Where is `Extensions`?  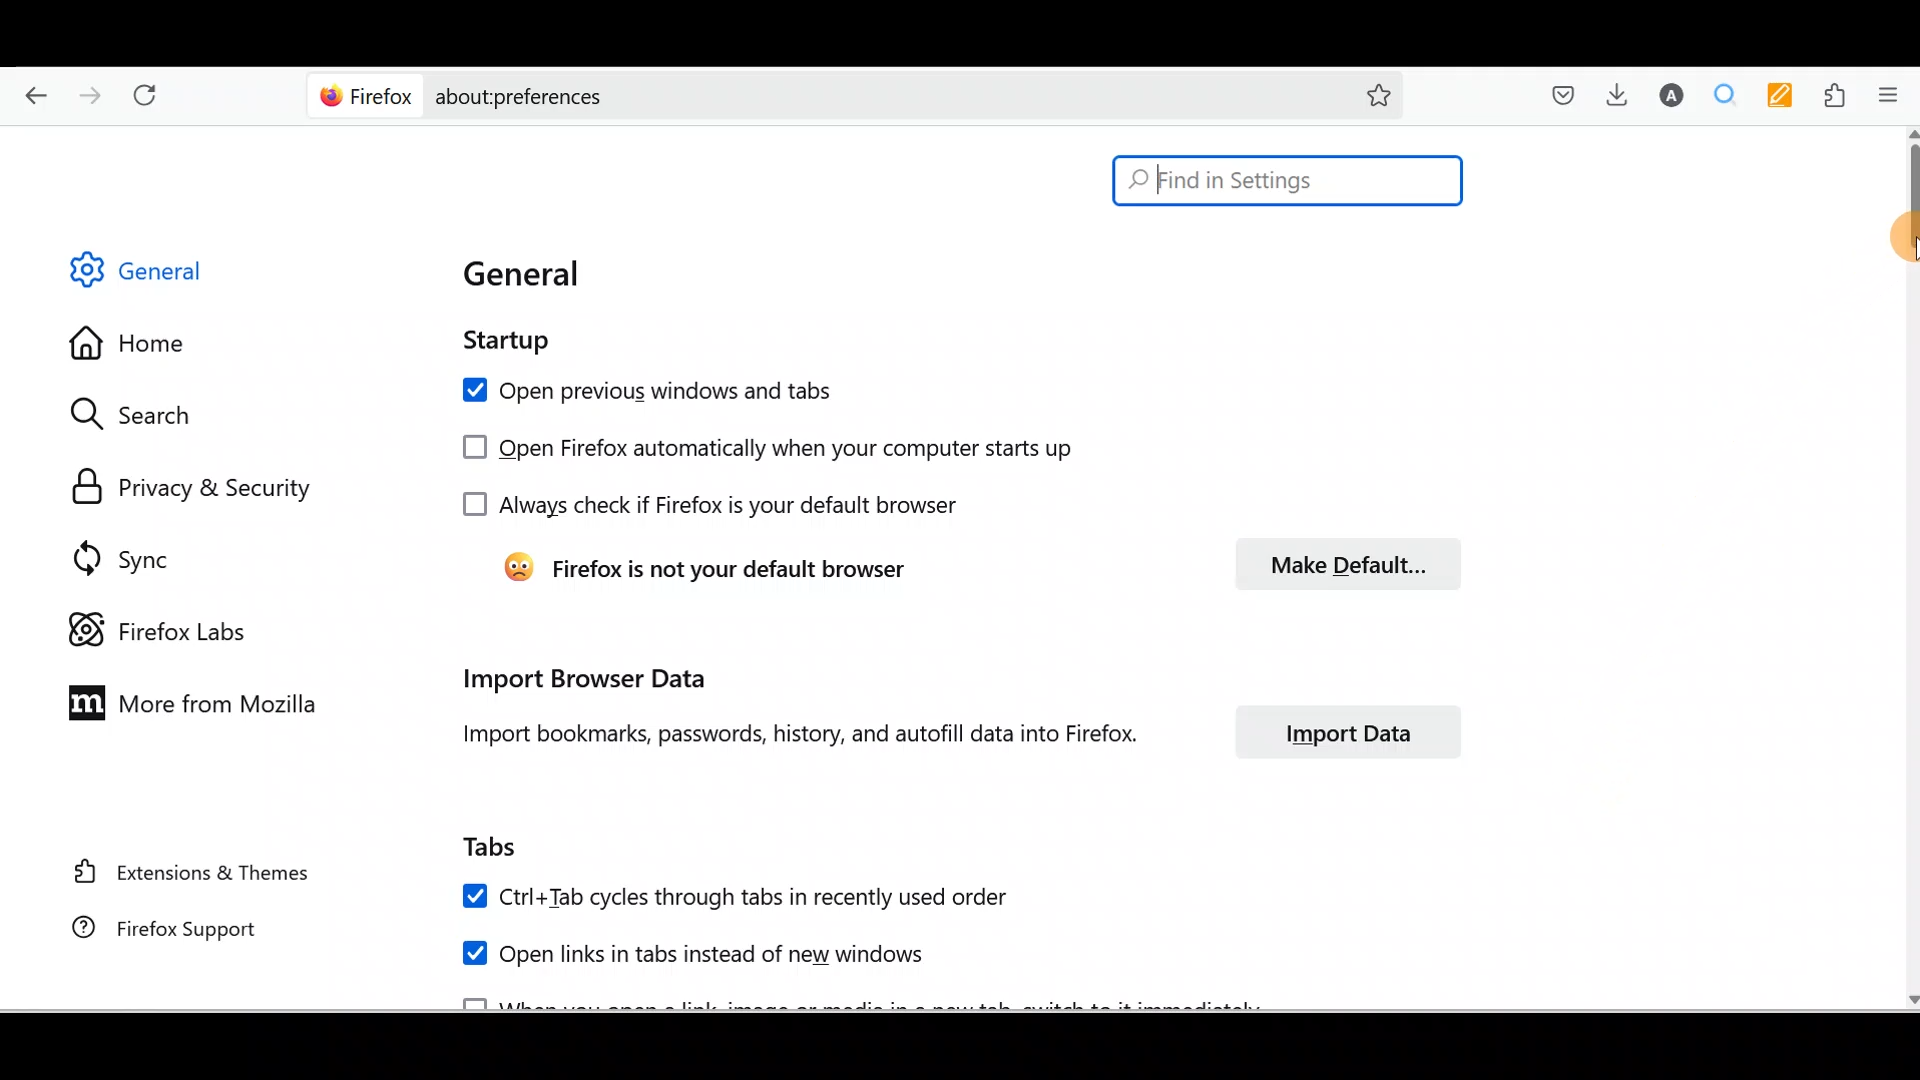
Extensions is located at coordinates (1839, 96).